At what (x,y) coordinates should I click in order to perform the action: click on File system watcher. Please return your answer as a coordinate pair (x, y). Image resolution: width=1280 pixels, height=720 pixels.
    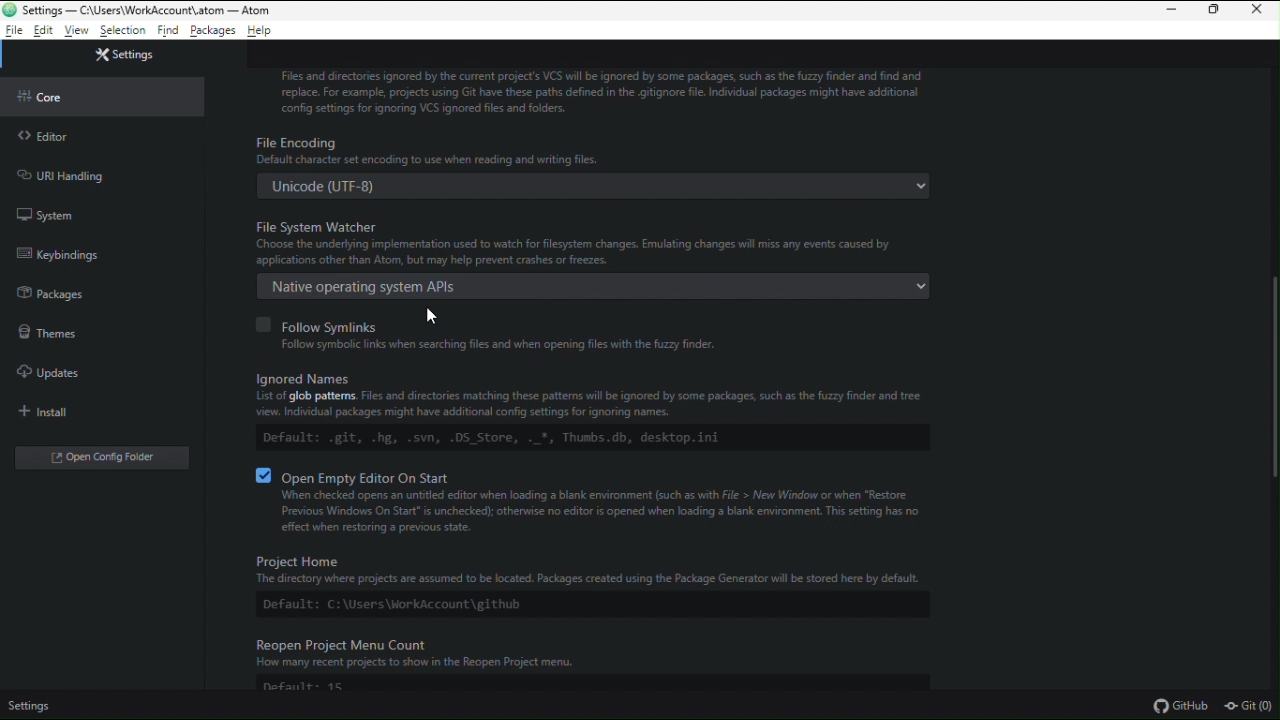
    Looking at the image, I should click on (592, 242).